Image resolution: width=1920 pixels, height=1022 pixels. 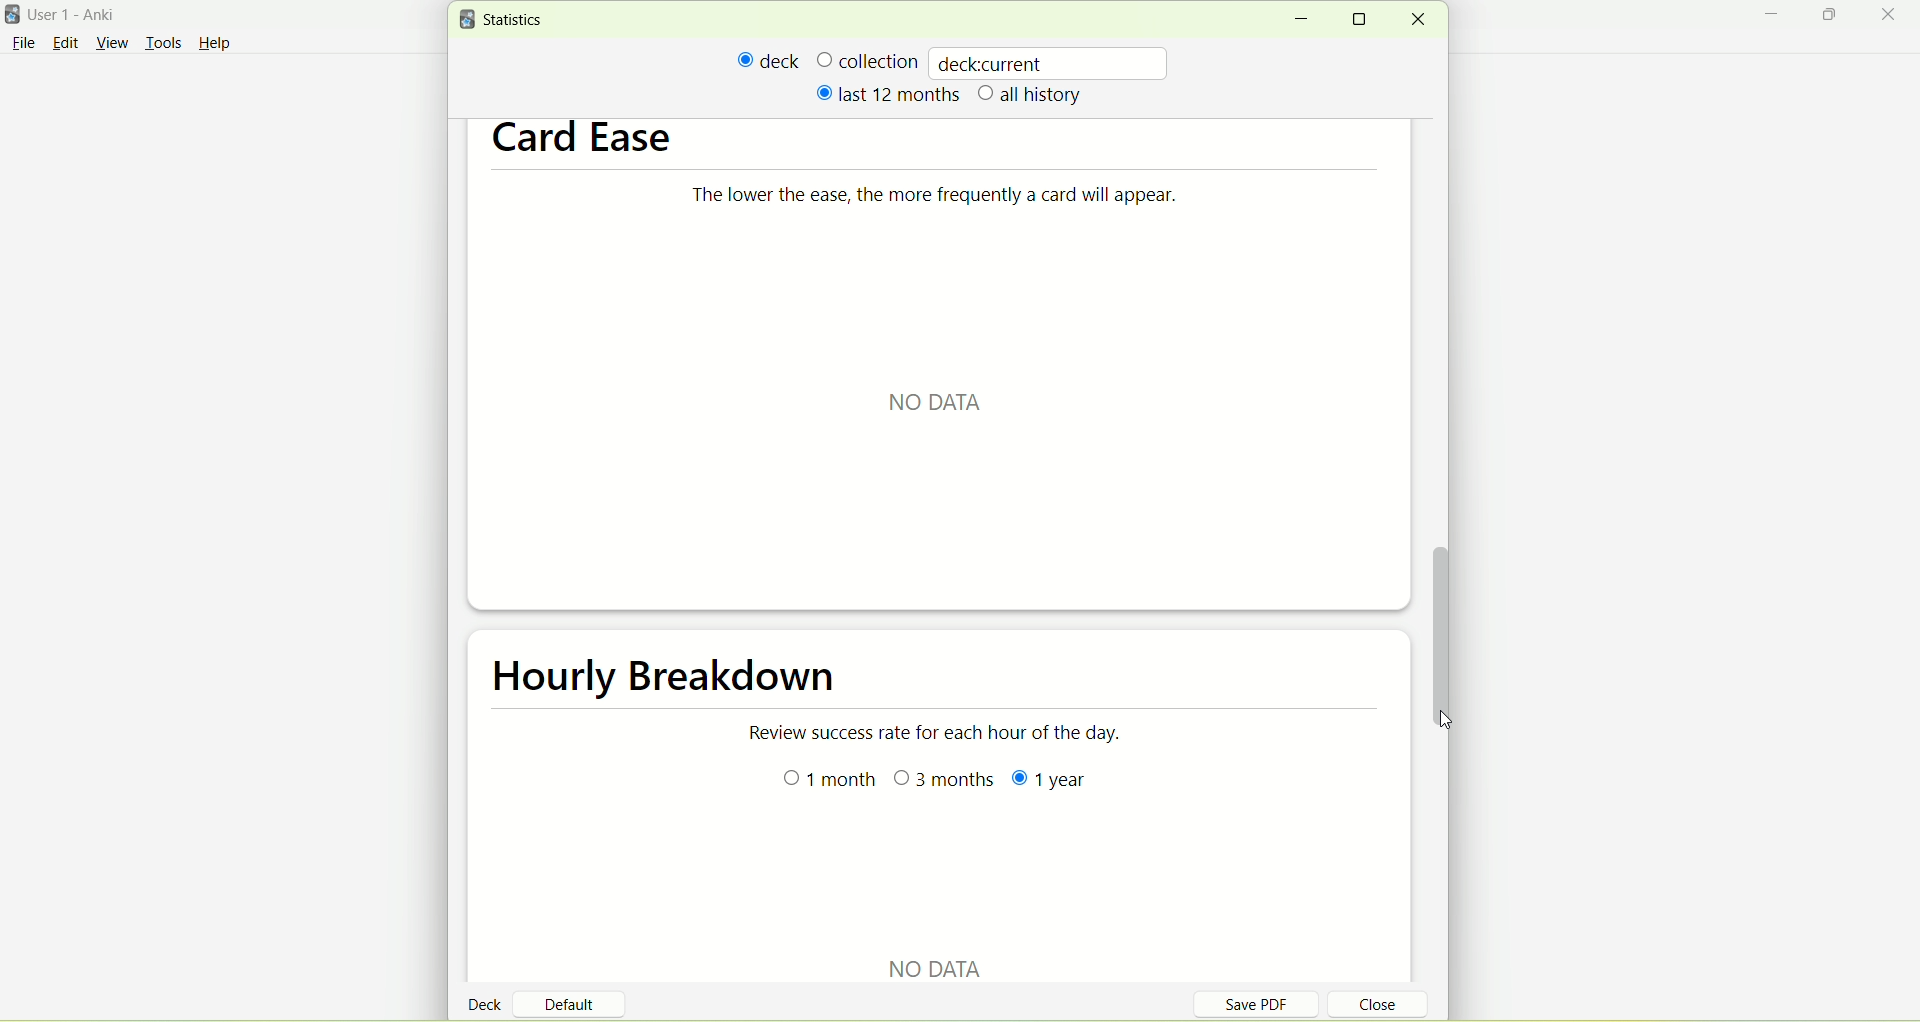 What do you see at coordinates (1832, 18) in the screenshot?
I see `maximize` at bounding box center [1832, 18].